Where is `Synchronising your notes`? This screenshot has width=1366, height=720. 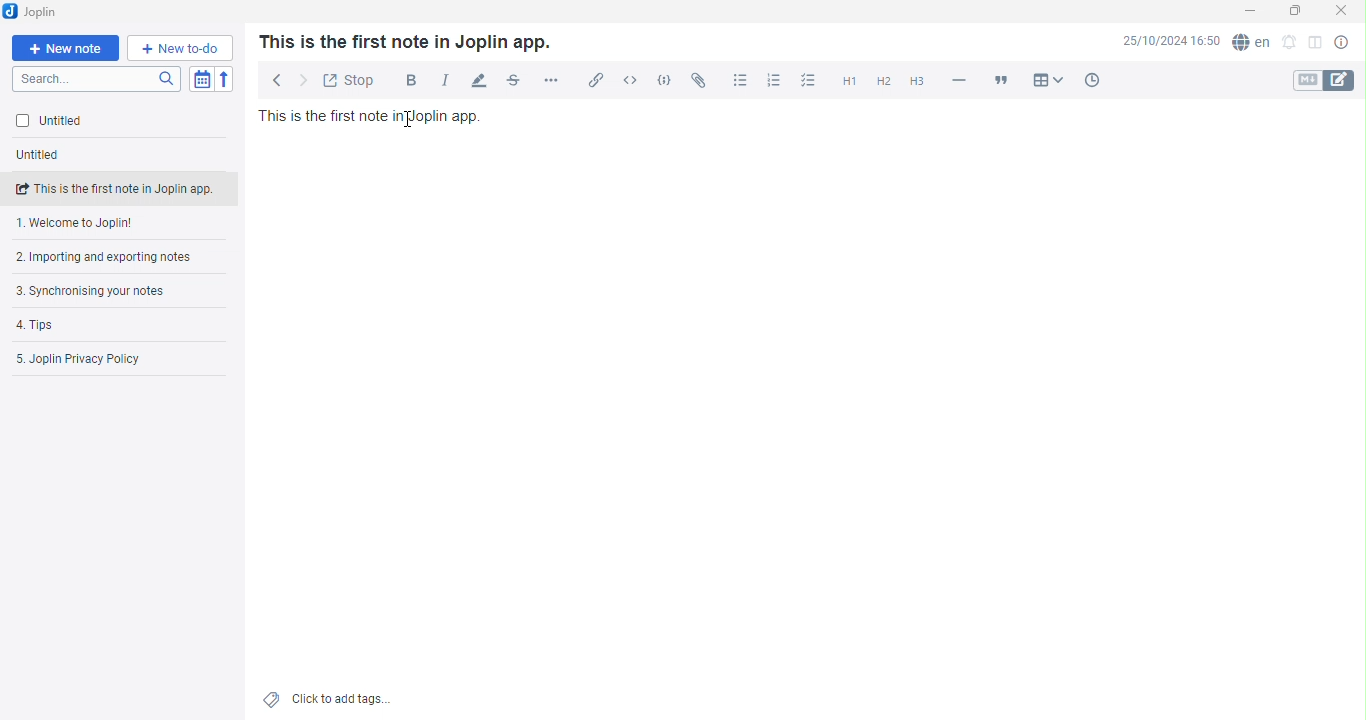 Synchronising your notes is located at coordinates (103, 290).